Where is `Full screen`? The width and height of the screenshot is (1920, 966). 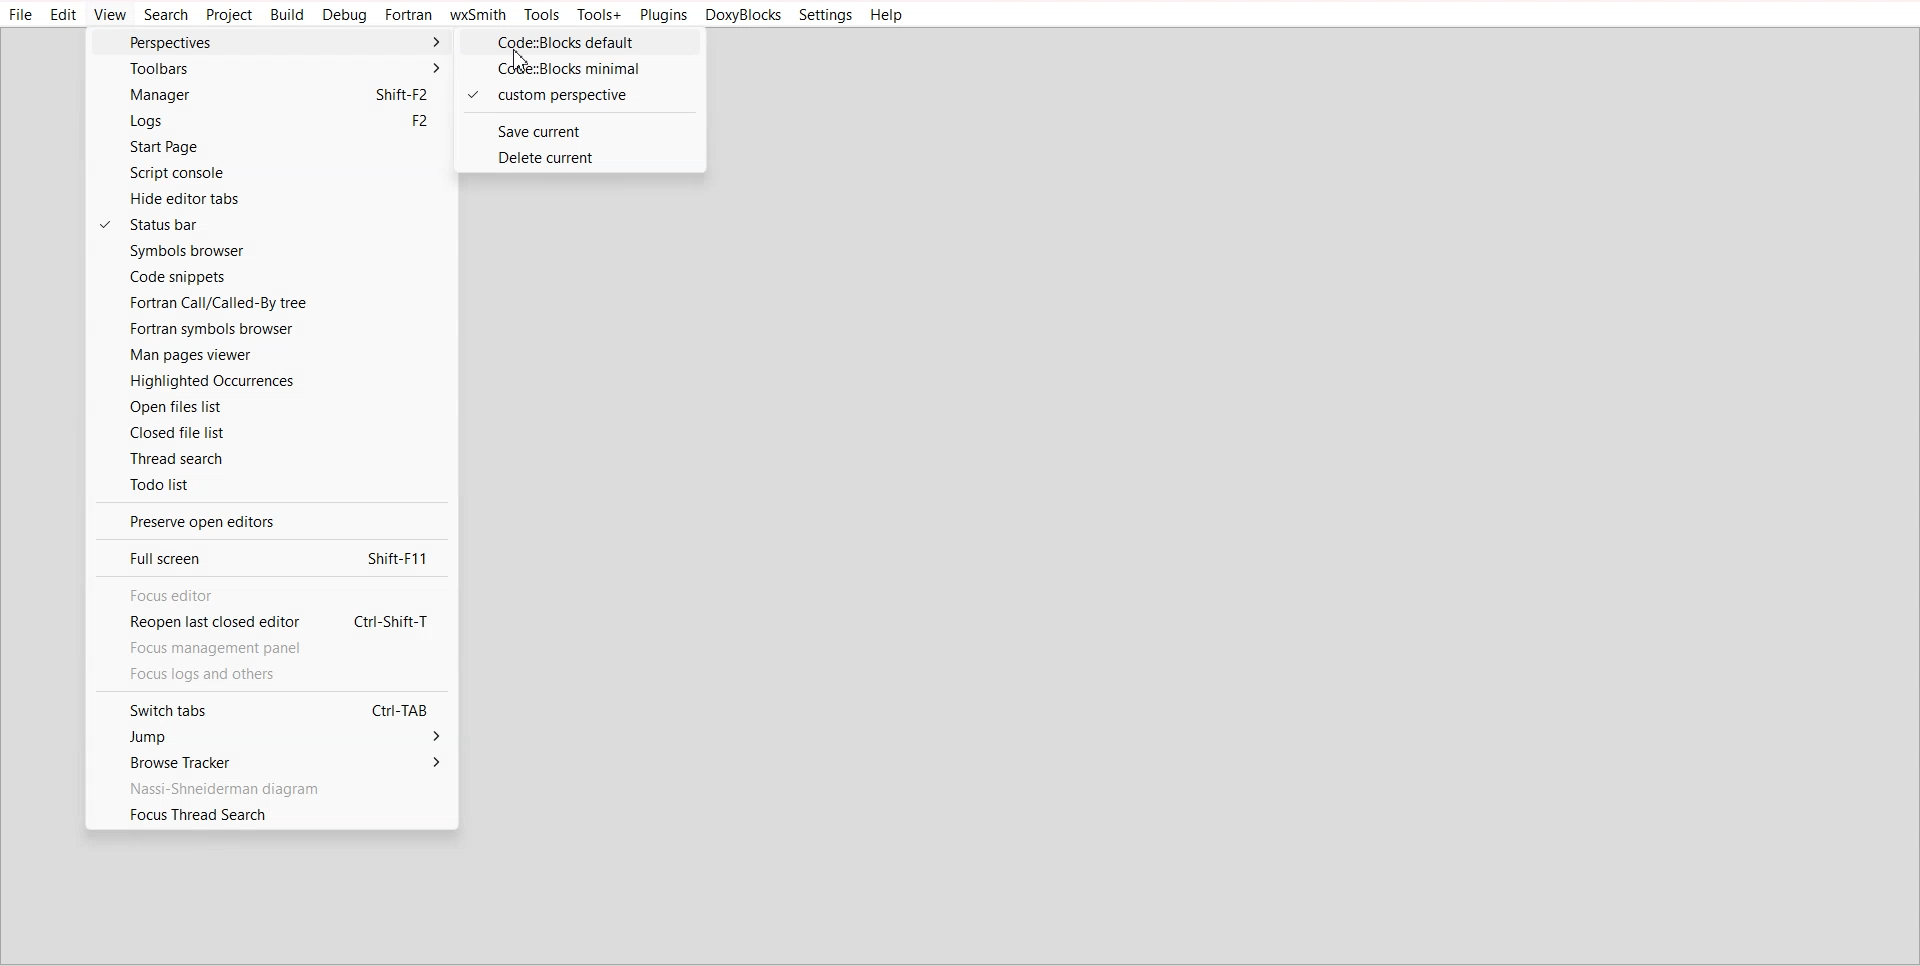 Full screen is located at coordinates (266, 557).